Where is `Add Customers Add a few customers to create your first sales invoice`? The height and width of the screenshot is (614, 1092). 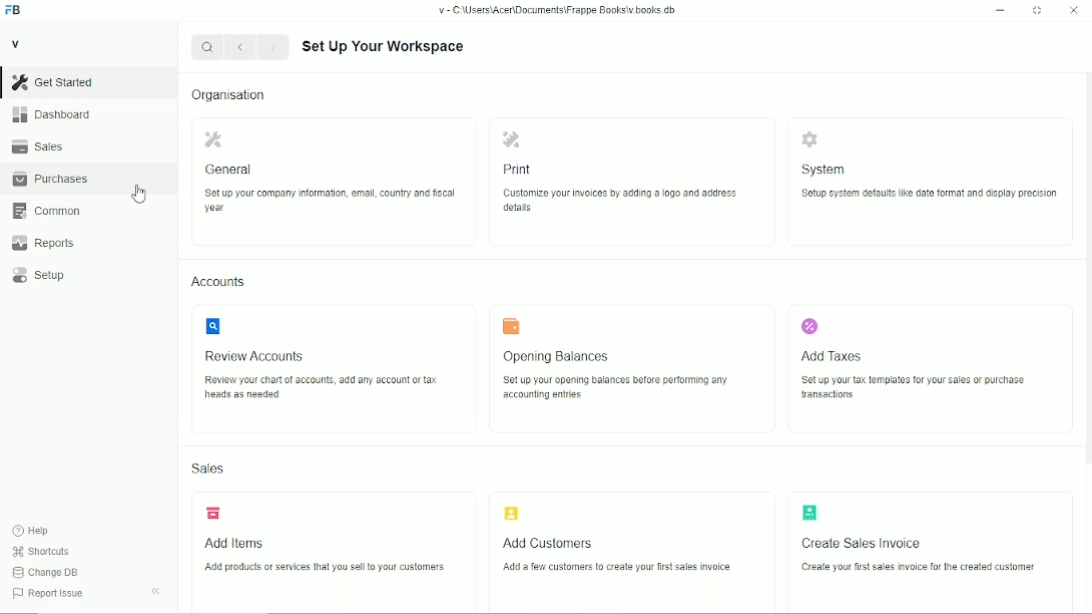 Add Customers Add a few customers to create your first sales invoice is located at coordinates (631, 553).